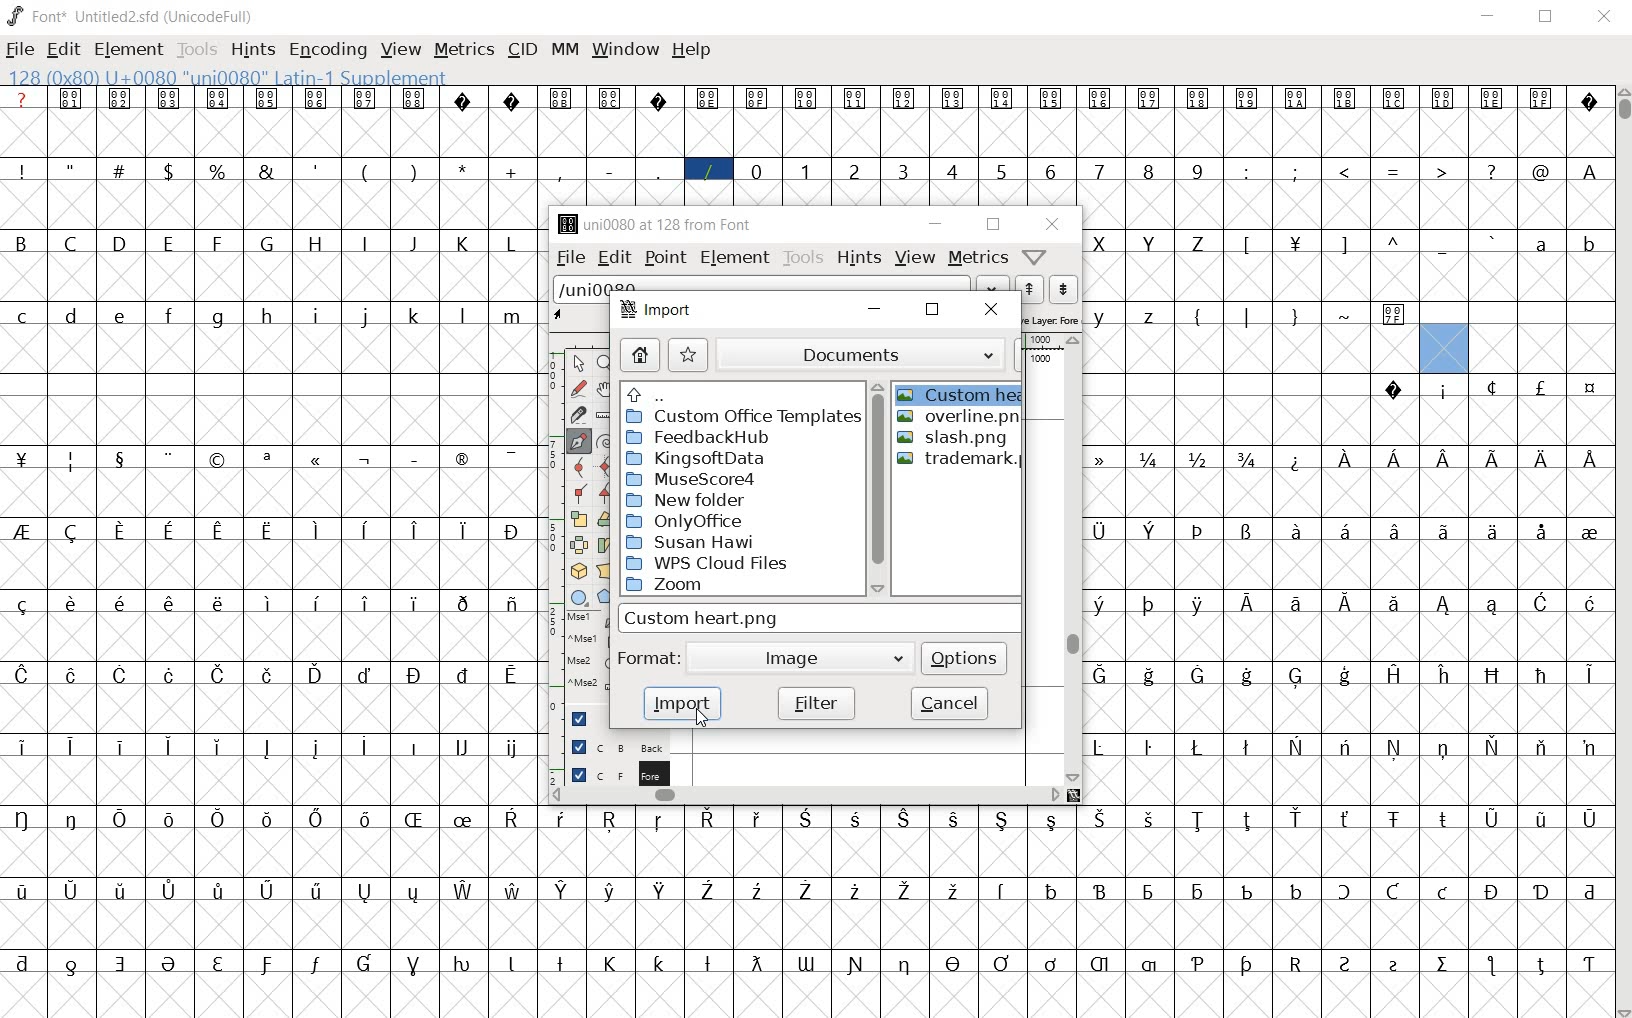 This screenshot has height=1018, width=1632. Describe the element at coordinates (1297, 99) in the screenshot. I see `glyph` at that location.